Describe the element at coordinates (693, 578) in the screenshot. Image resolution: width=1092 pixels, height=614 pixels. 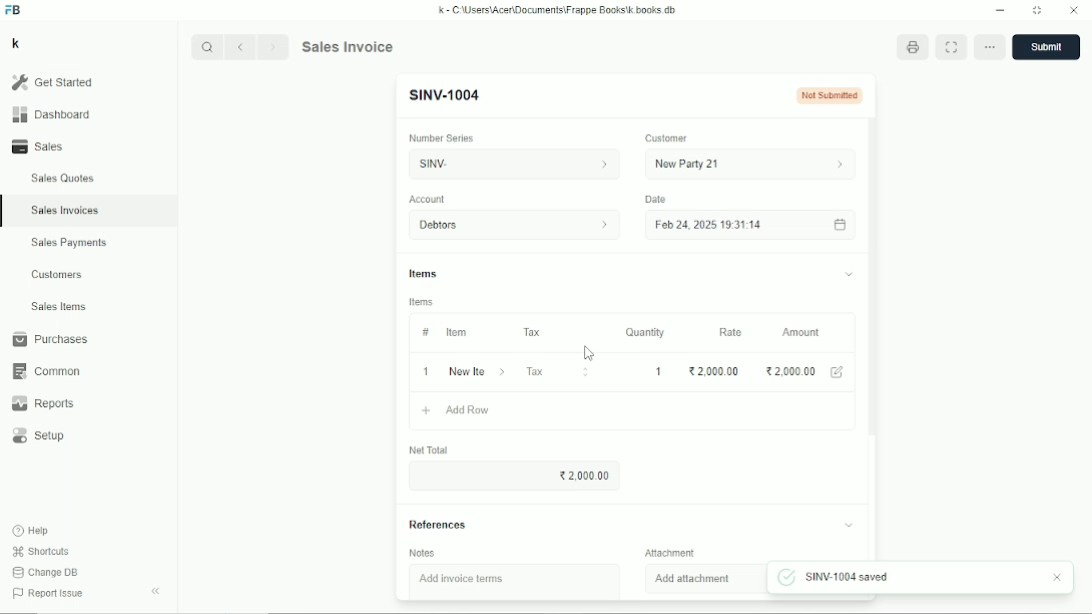
I see `Add attachment` at that location.